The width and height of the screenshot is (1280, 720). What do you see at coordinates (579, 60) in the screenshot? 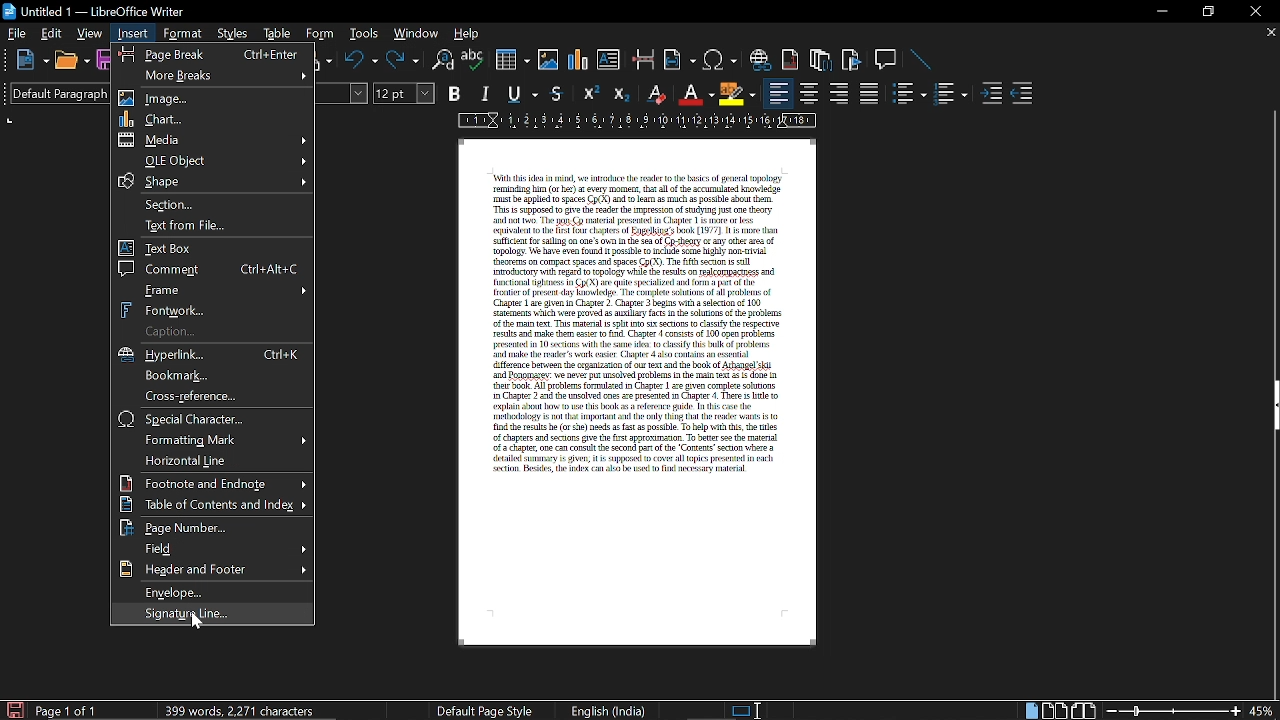
I see `insert chart` at bounding box center [579, 60].